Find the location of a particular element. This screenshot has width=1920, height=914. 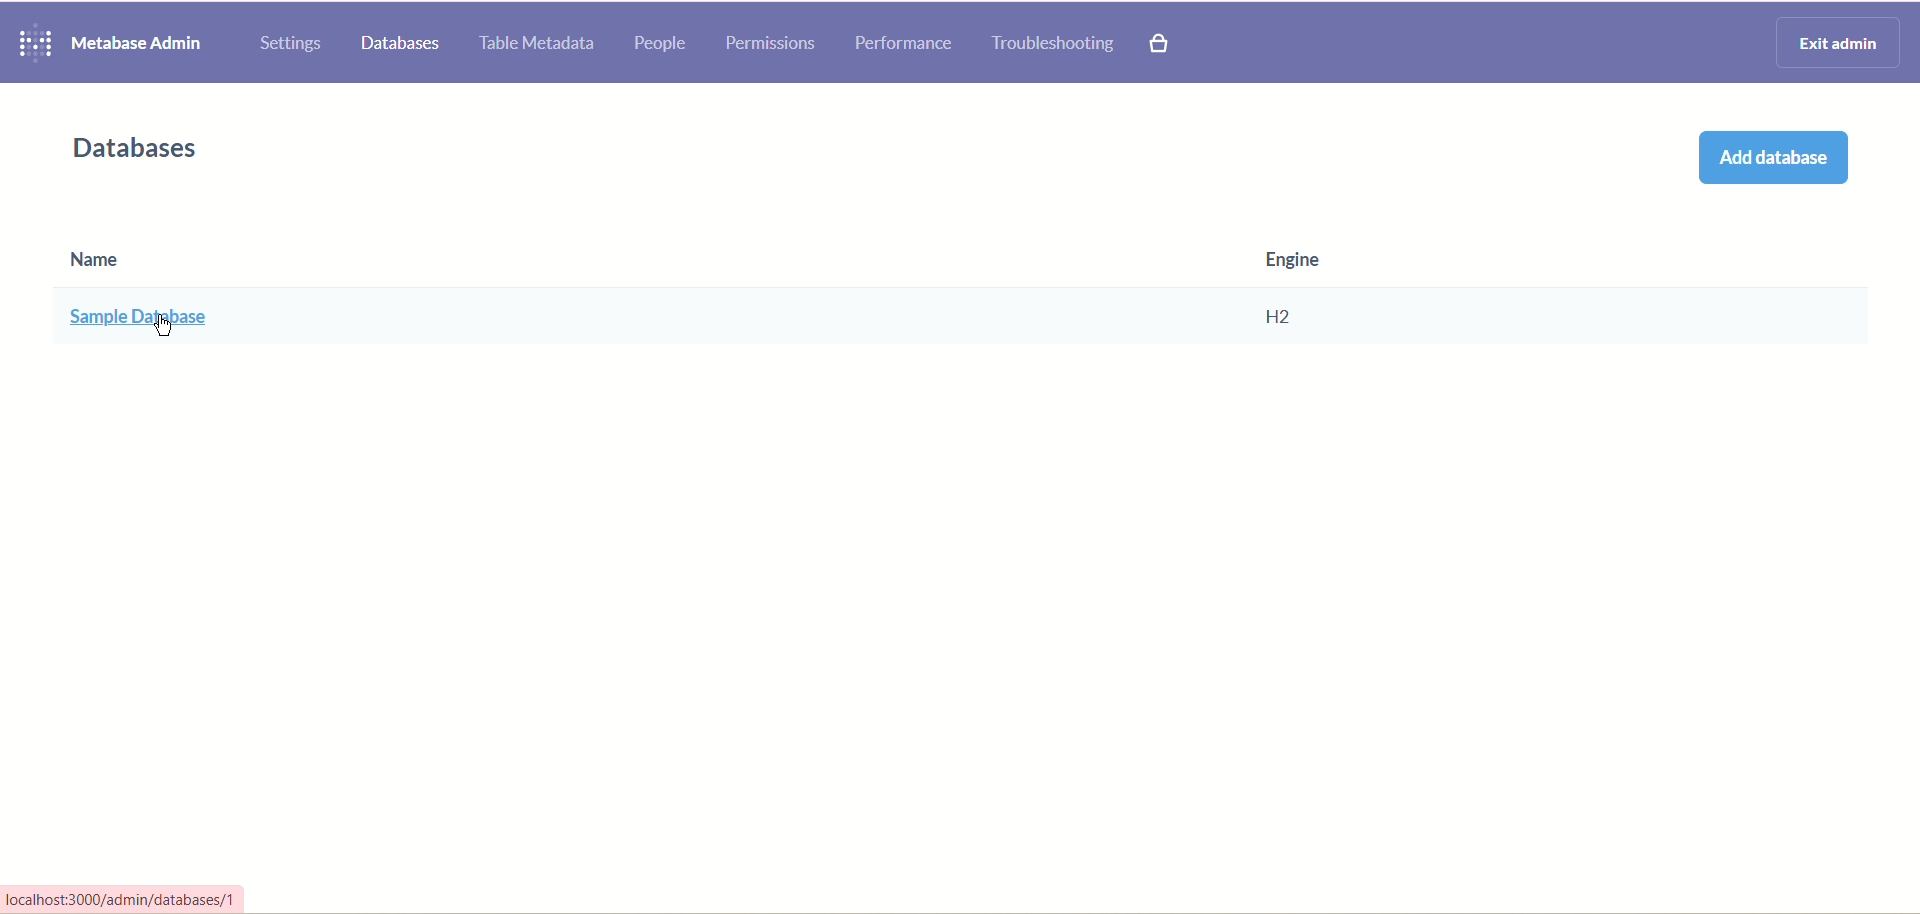

engine is located at coordinates (1292, 291).